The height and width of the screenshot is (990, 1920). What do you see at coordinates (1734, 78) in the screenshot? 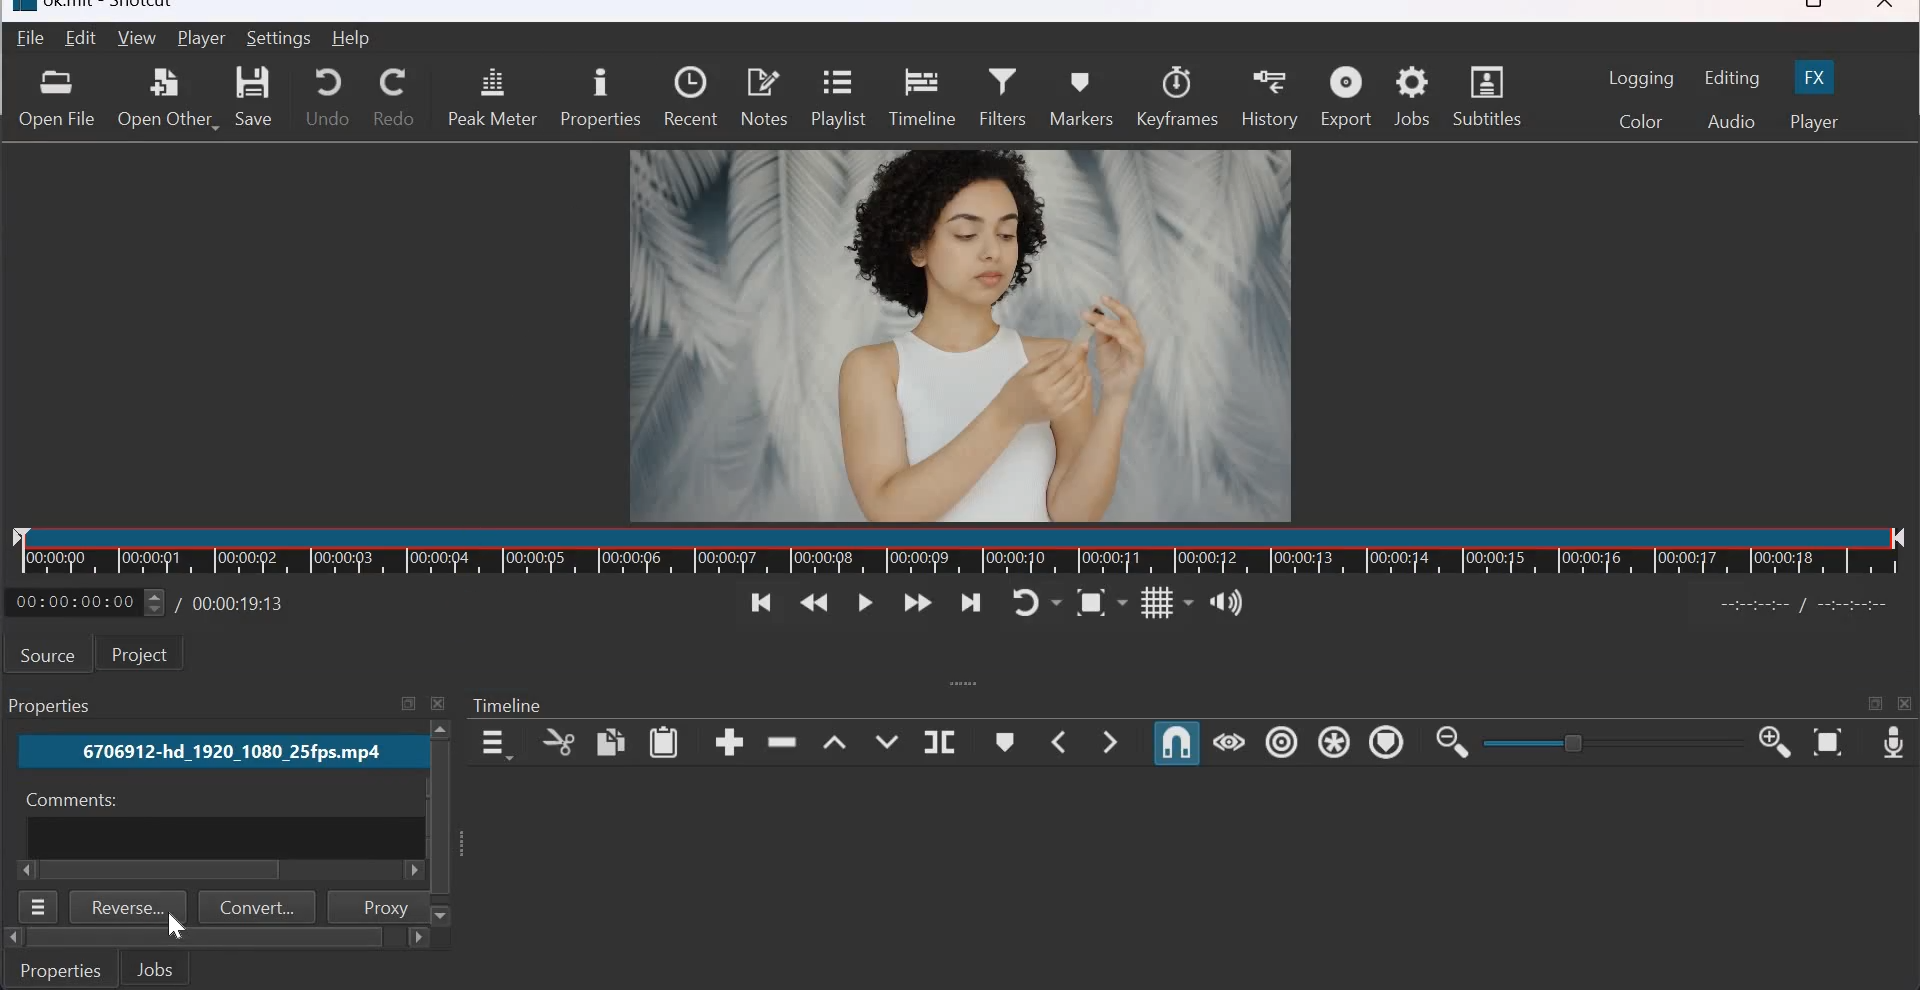
I see `Editing` at bounding box center [1734, 78].